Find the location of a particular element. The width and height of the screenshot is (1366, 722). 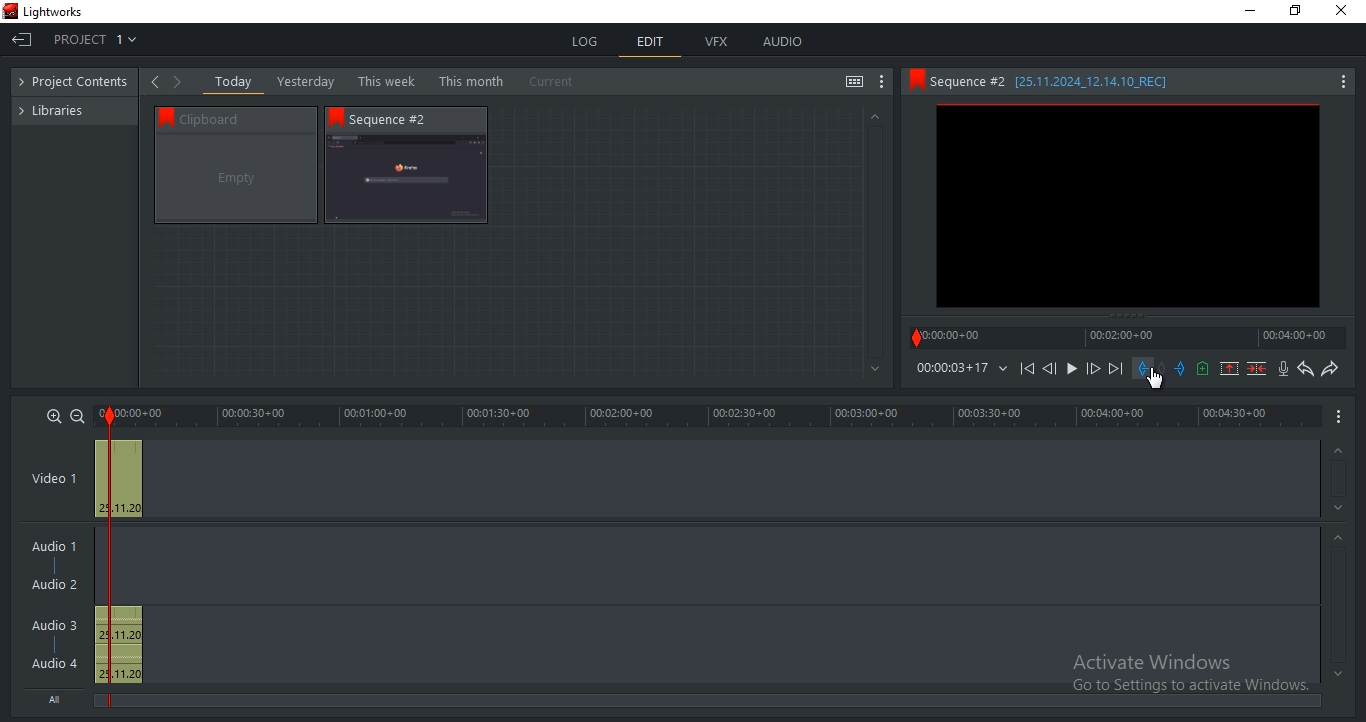

Audio 2 is located at coordinates (54, 585).